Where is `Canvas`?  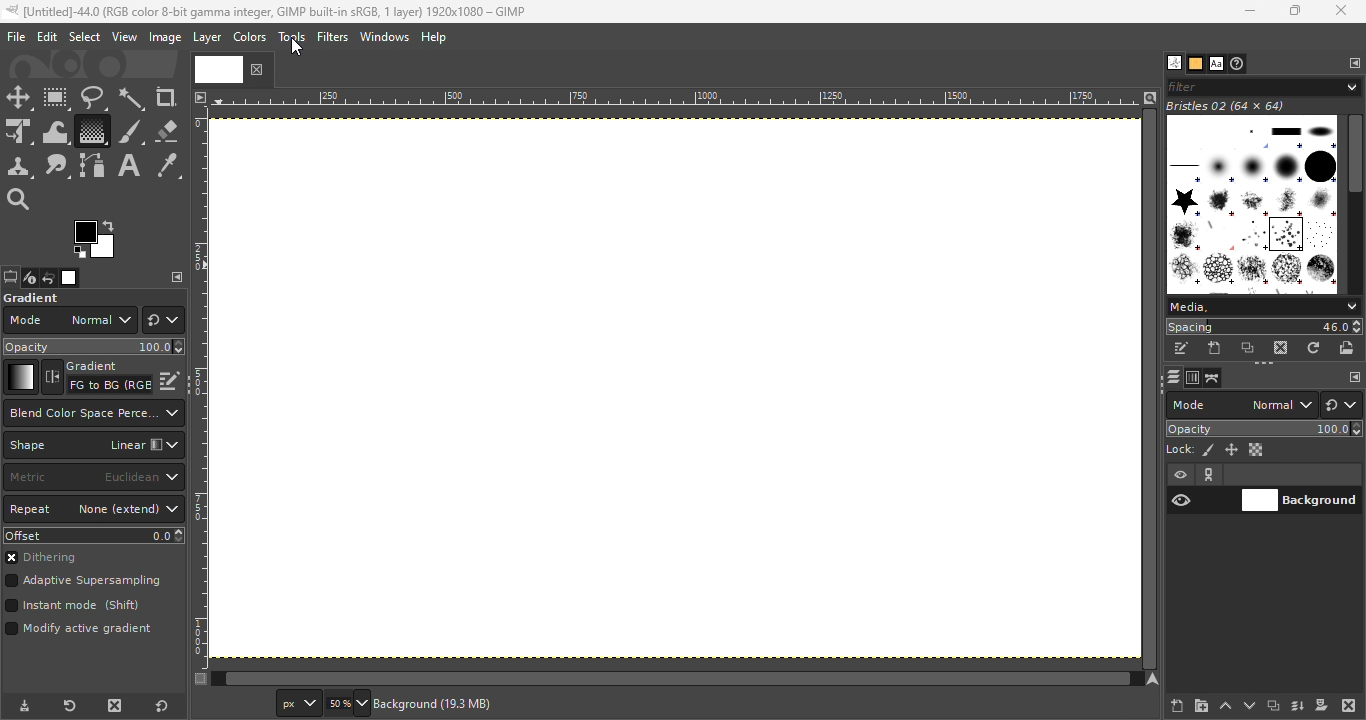 Canvas is located at coordinates (677, 392).